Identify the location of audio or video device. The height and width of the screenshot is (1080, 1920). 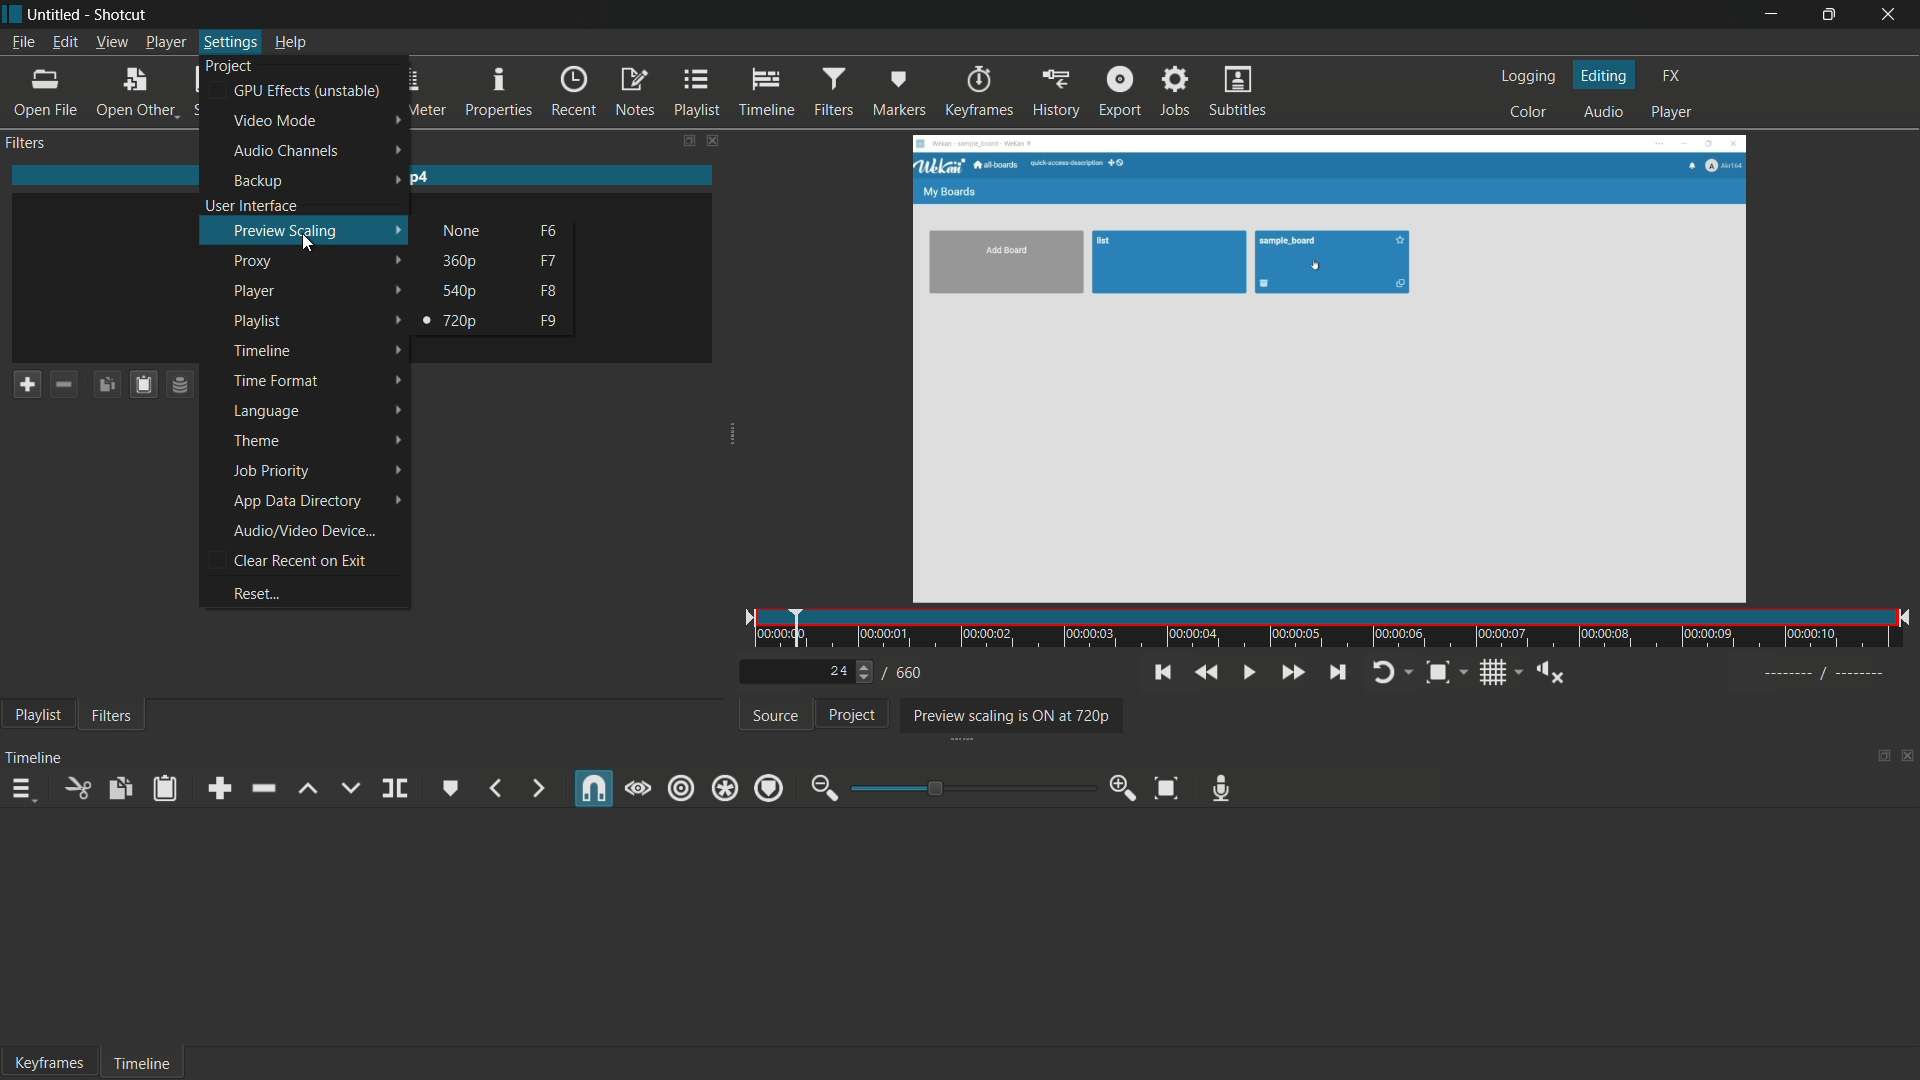
(304, 531).